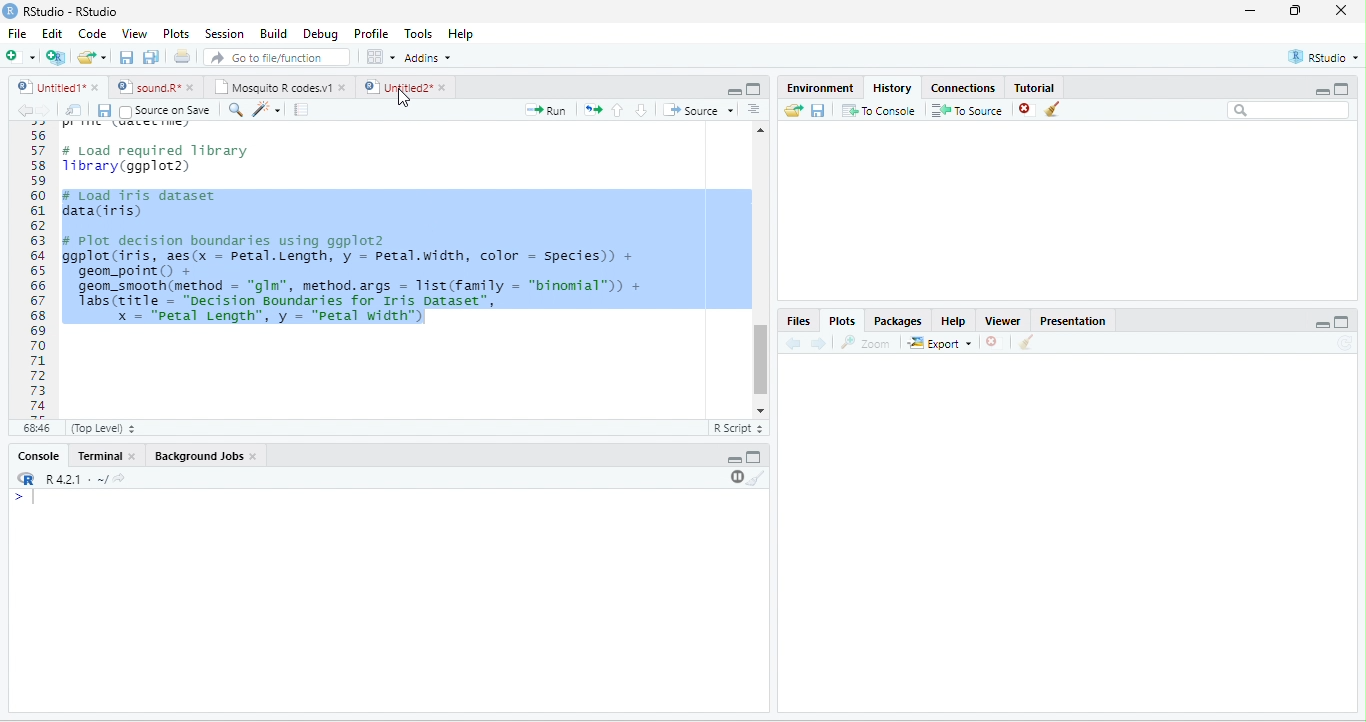 The width and height of the screenshot is (1366, 722). I want to click on maximize, so click(1342, 88).